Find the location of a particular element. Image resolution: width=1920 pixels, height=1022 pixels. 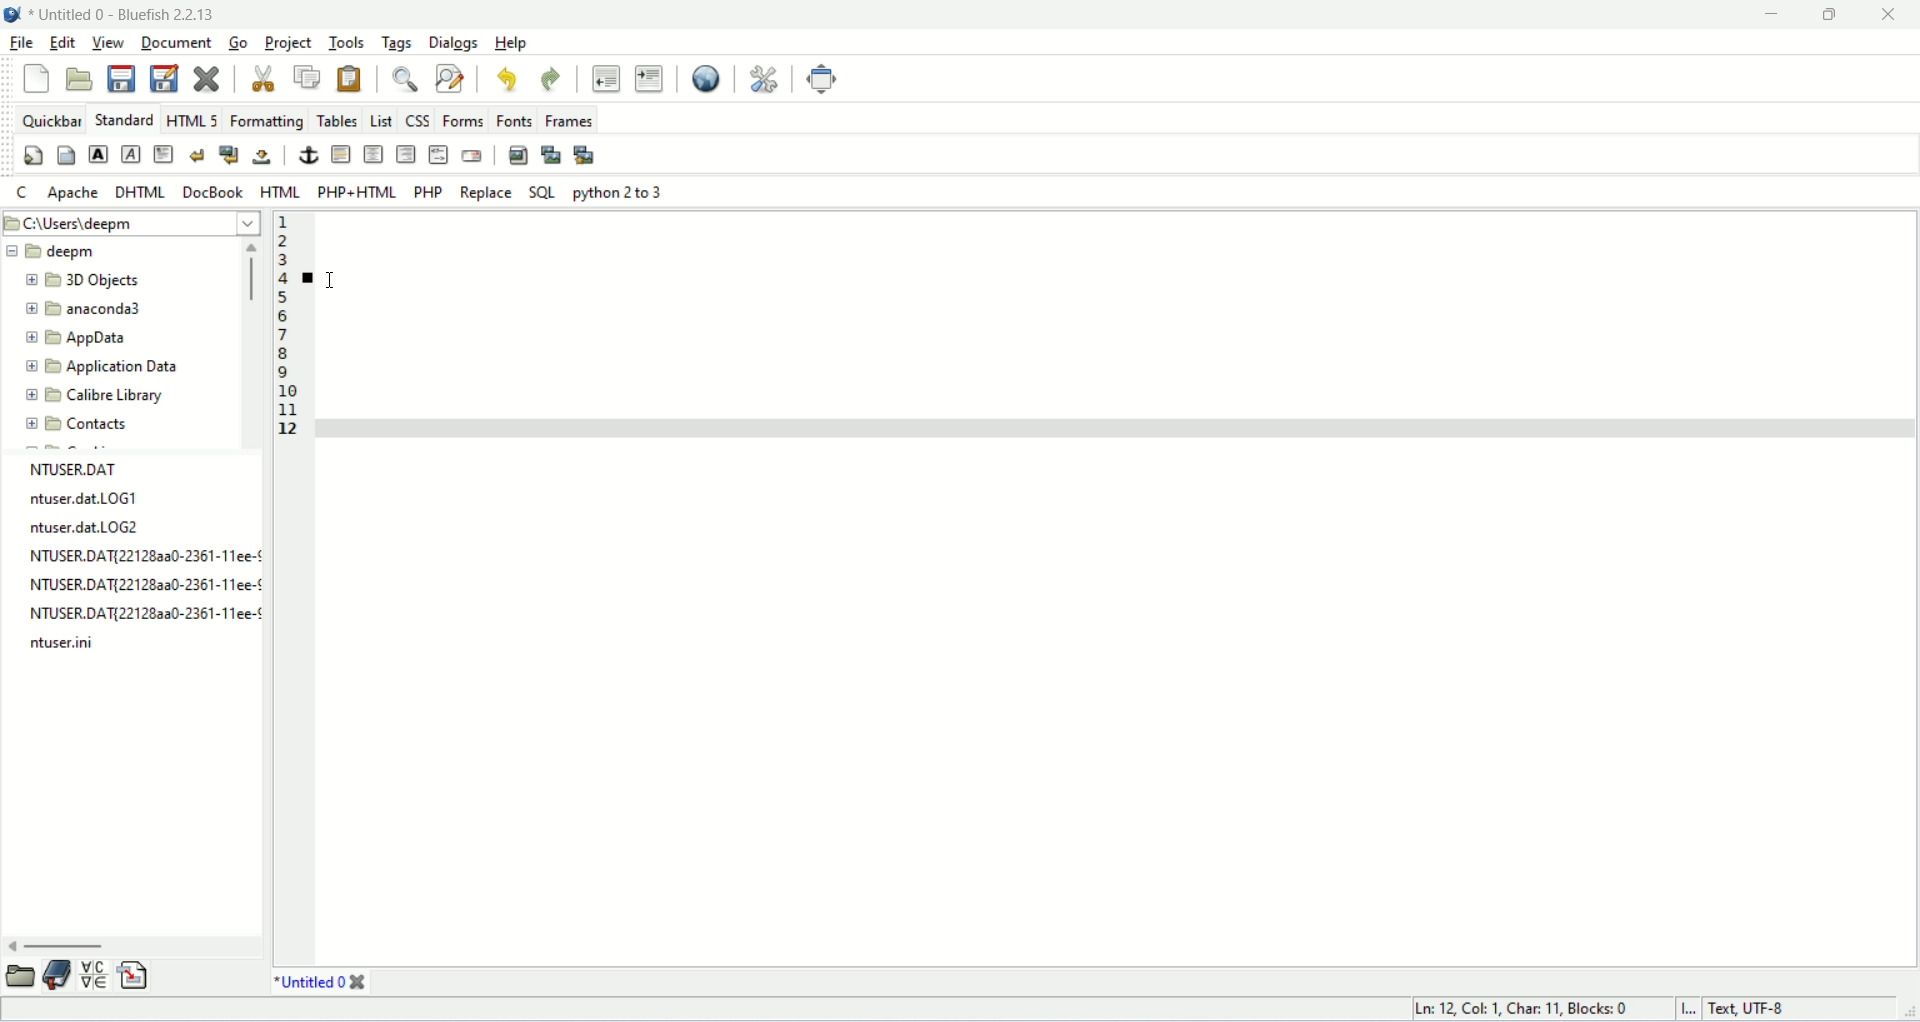

NTUSER.DAT is located at coordinates (86, 469).